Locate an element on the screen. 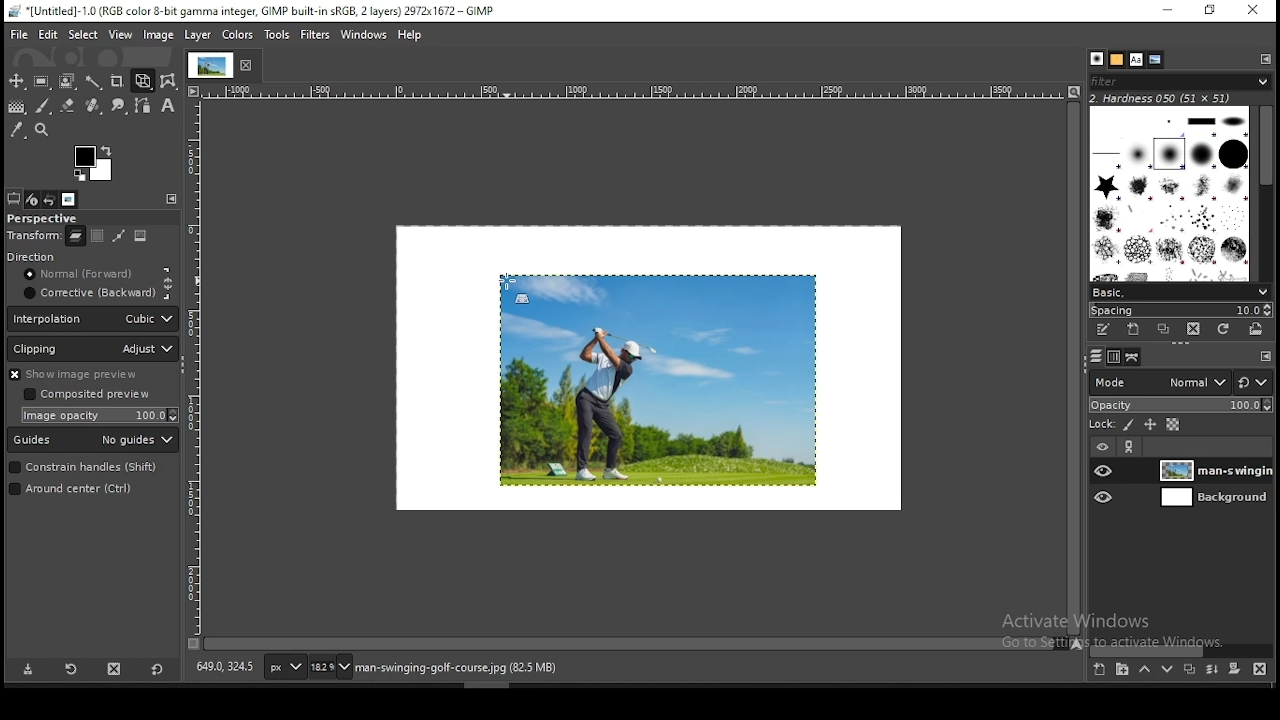 This screenshot has height=720, width=1280. lock size and position is located at coordinates (1148, 425).